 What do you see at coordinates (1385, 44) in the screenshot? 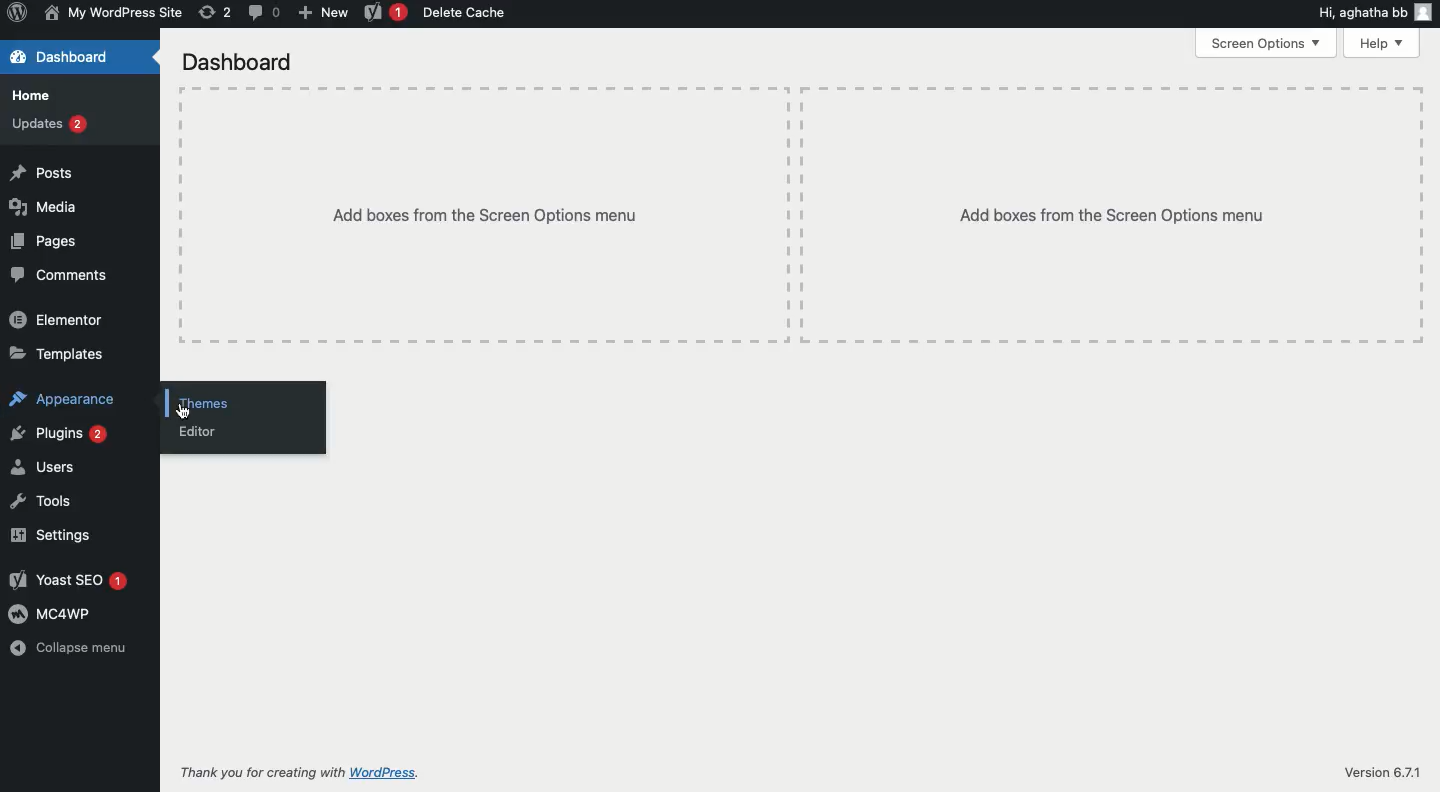
I see `Help` at bounding box center [1385, 44].